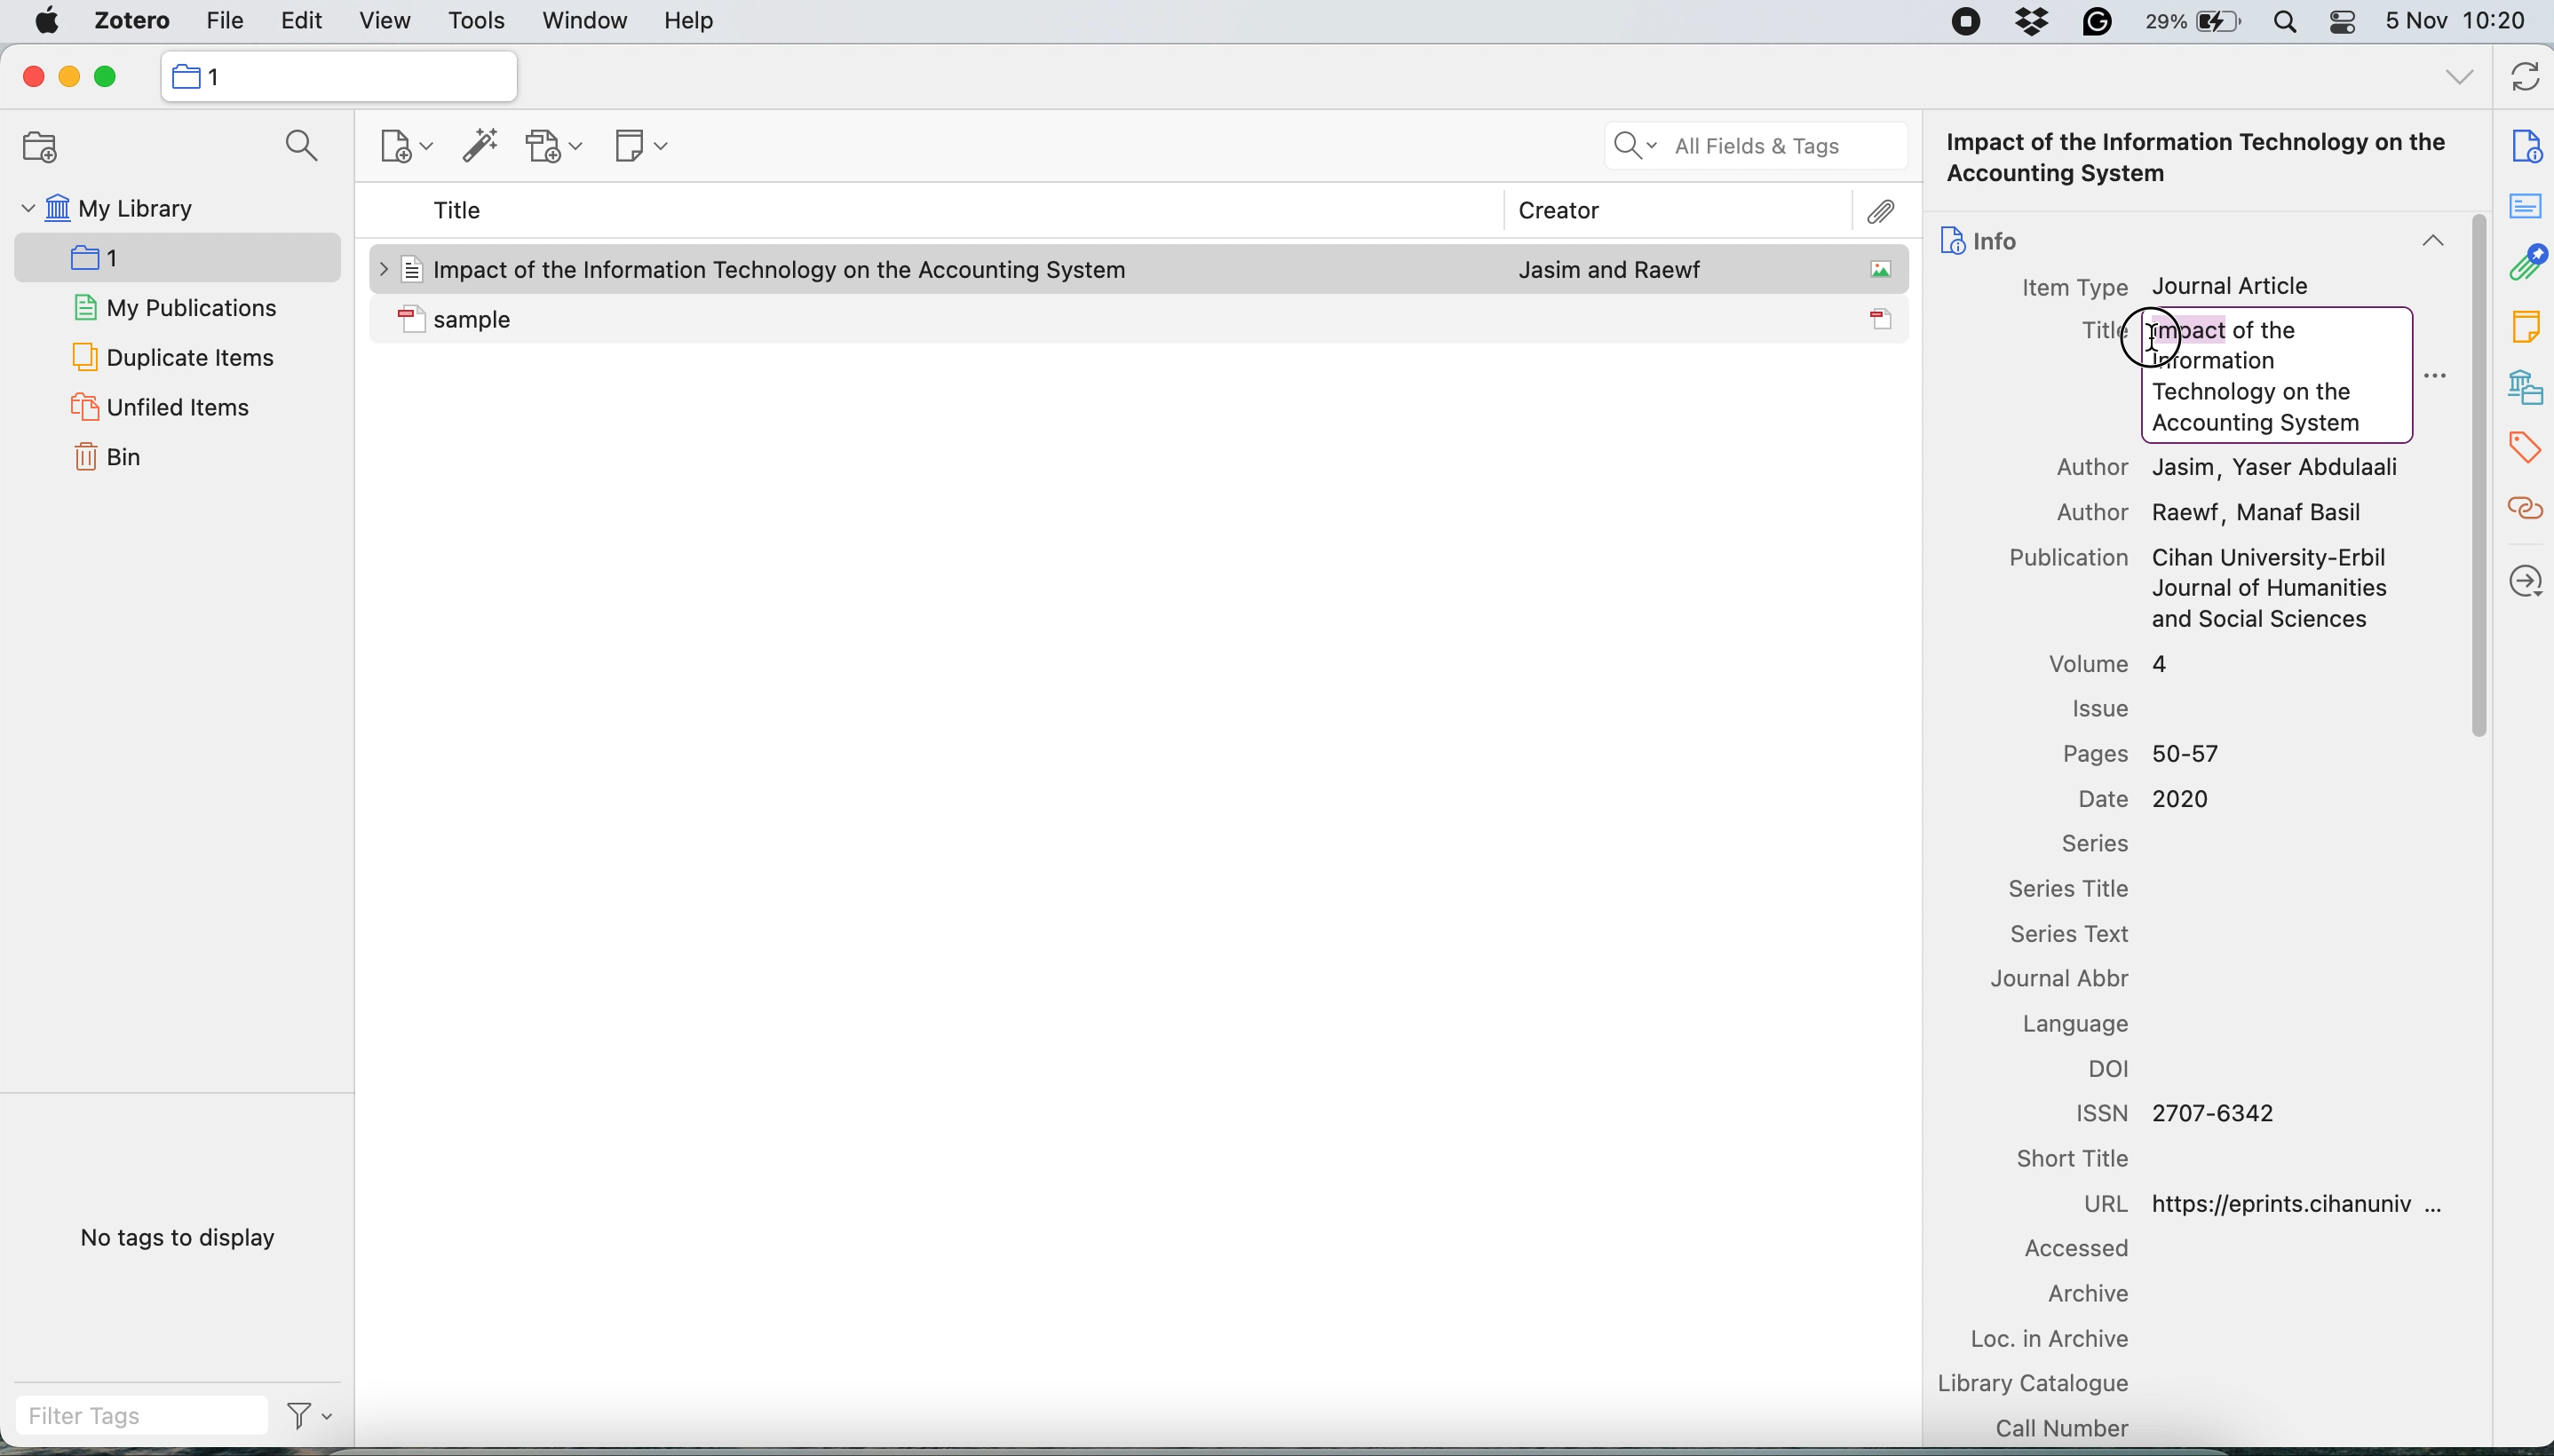 The width and height of the screenshot is (2554, 1456). Describe the element at coordinates (2272, 328) in the screenshot. I see `of the` at that location.